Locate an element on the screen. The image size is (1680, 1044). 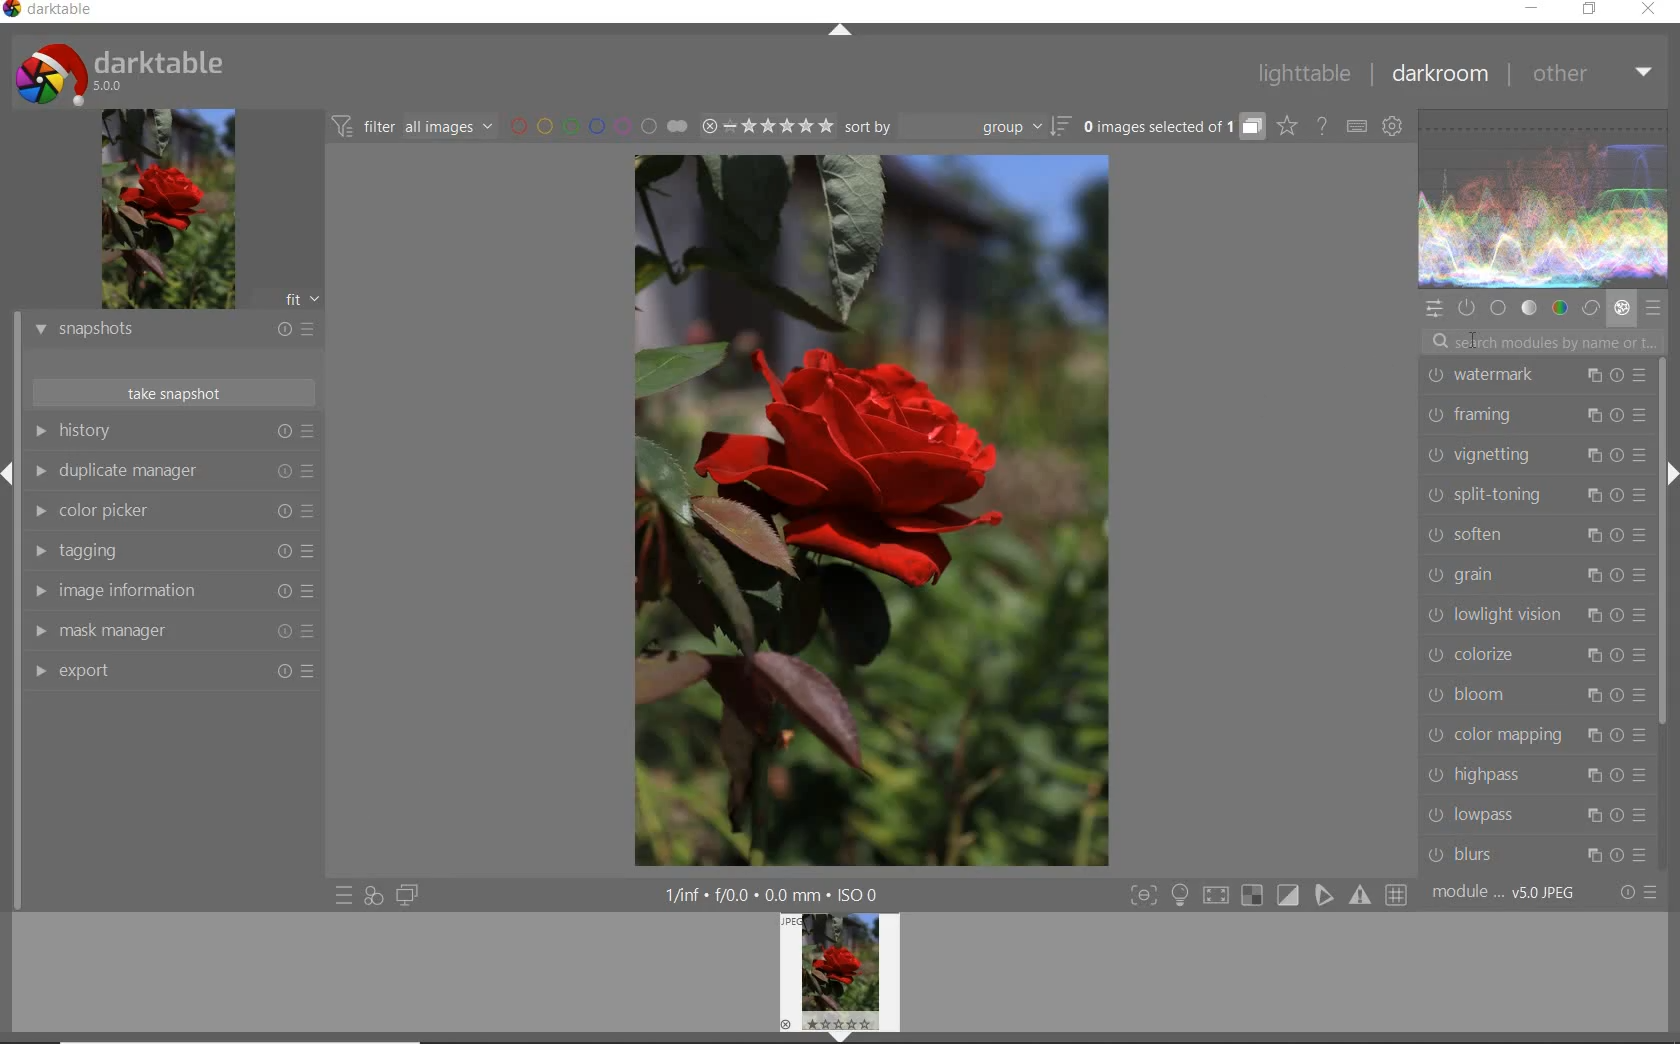
other is located at coordinates (1590, 76).